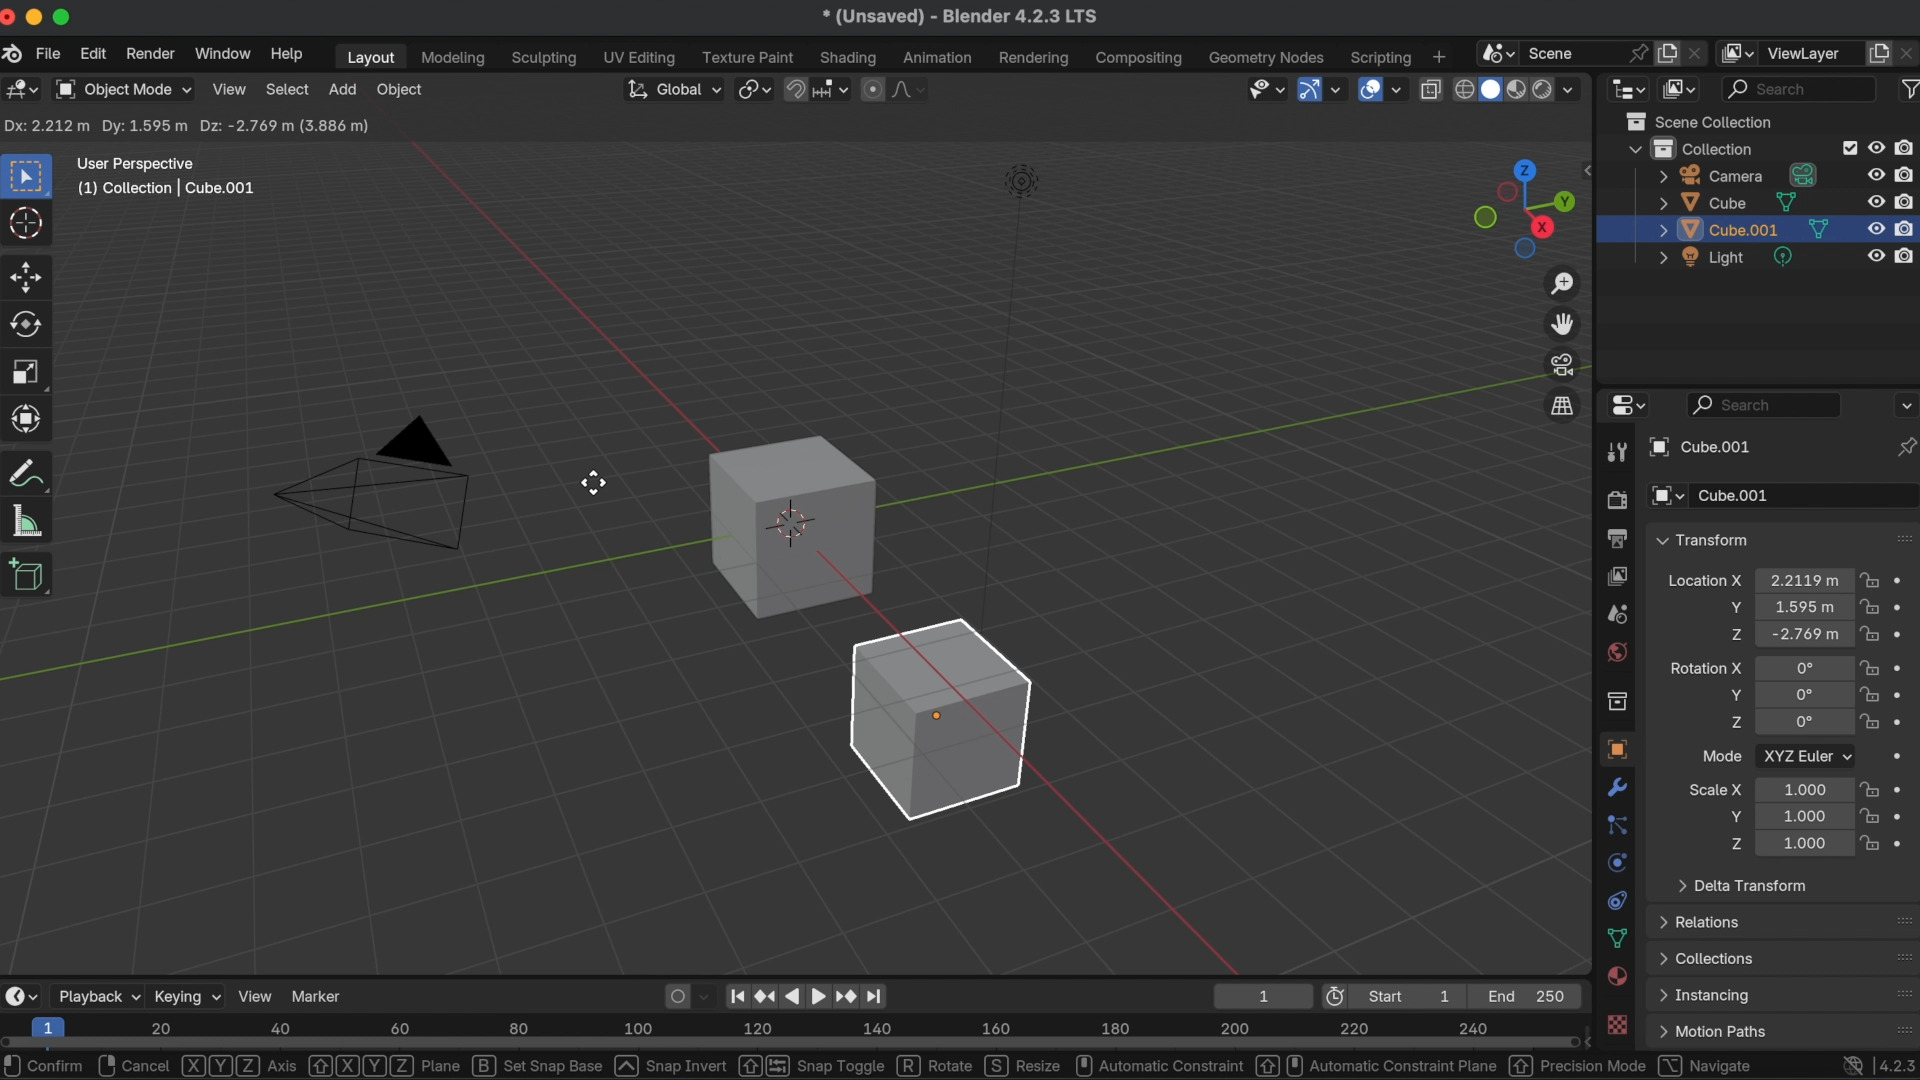 The width and height of the screenshot is (1920, 1080). What do you see at coordinates (708, 995) in the screenshot?
I see `auto keyframing` at bounding box center [708, 995].